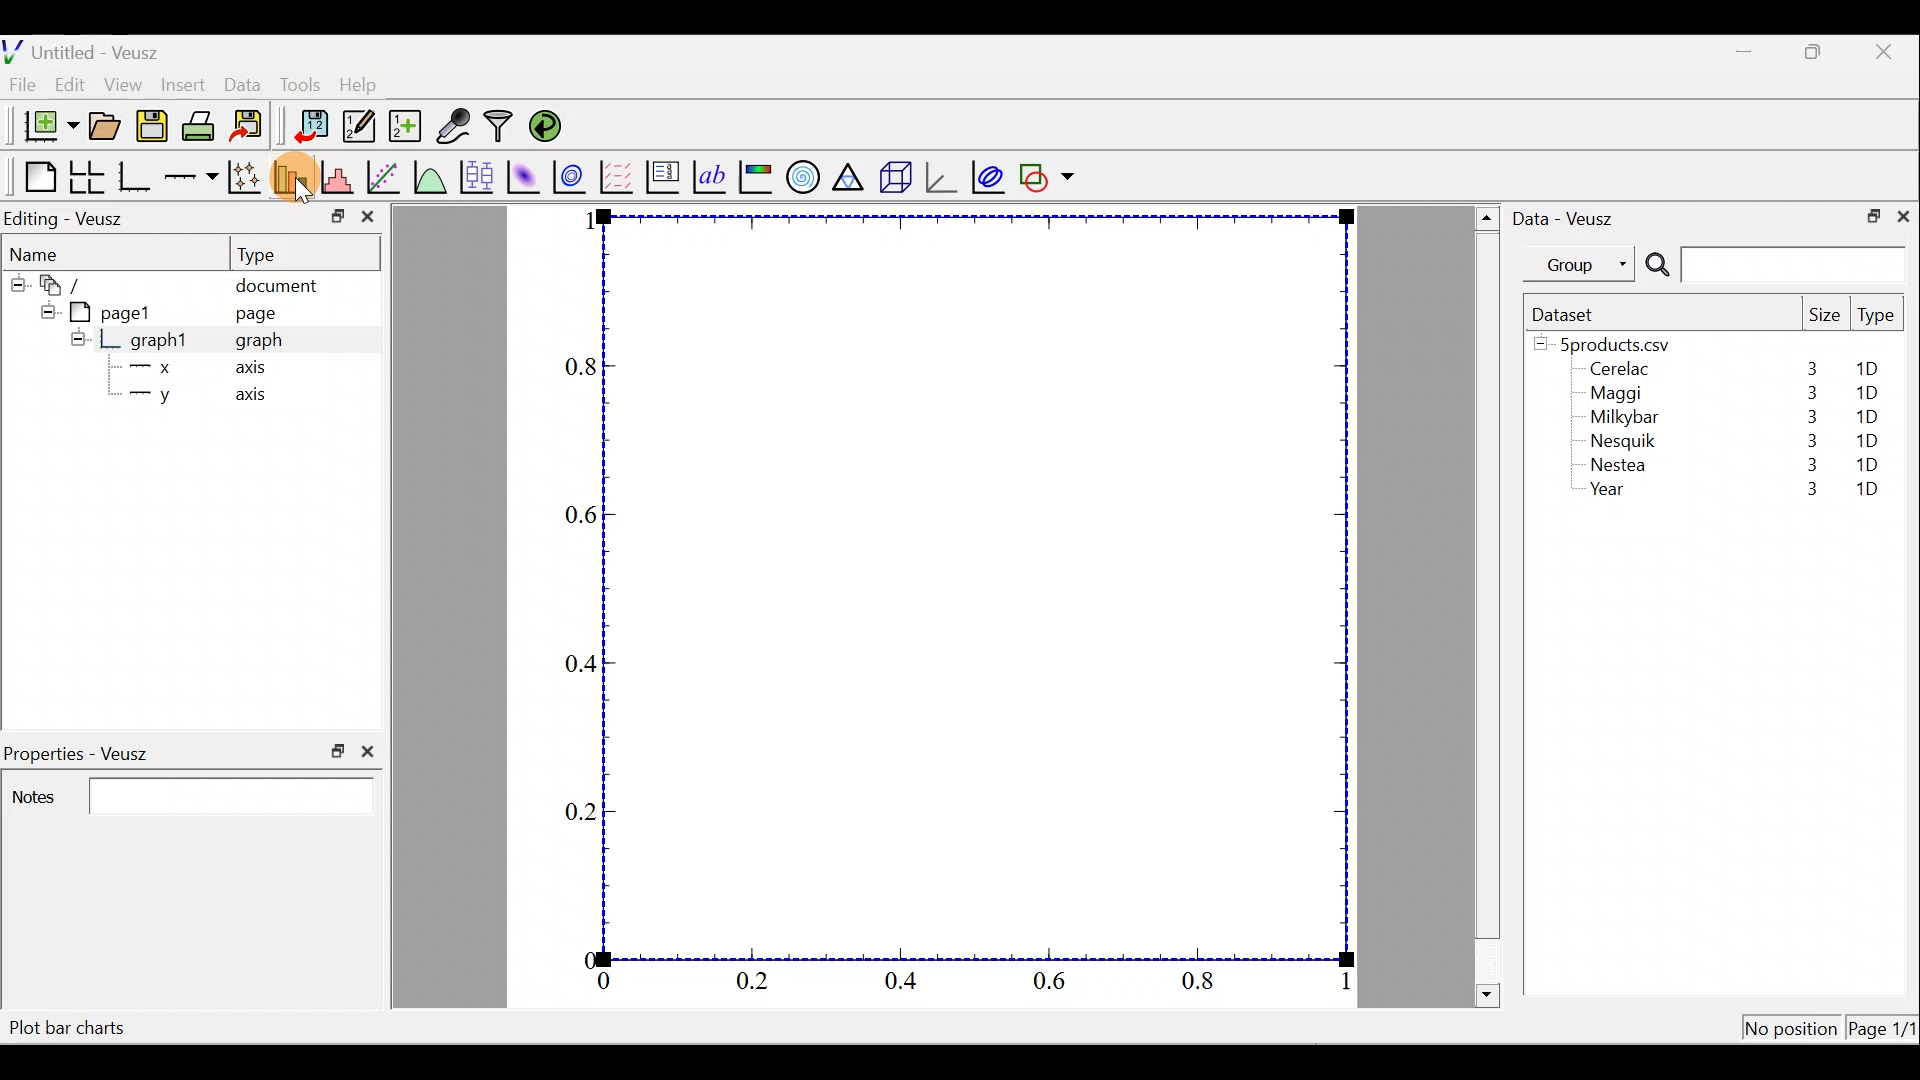 This screenshot has width=1920, height=1080. What do you see at coordinates (752, 980) in the screenshot?
I see `0.2` at bounding box center [752, 980].